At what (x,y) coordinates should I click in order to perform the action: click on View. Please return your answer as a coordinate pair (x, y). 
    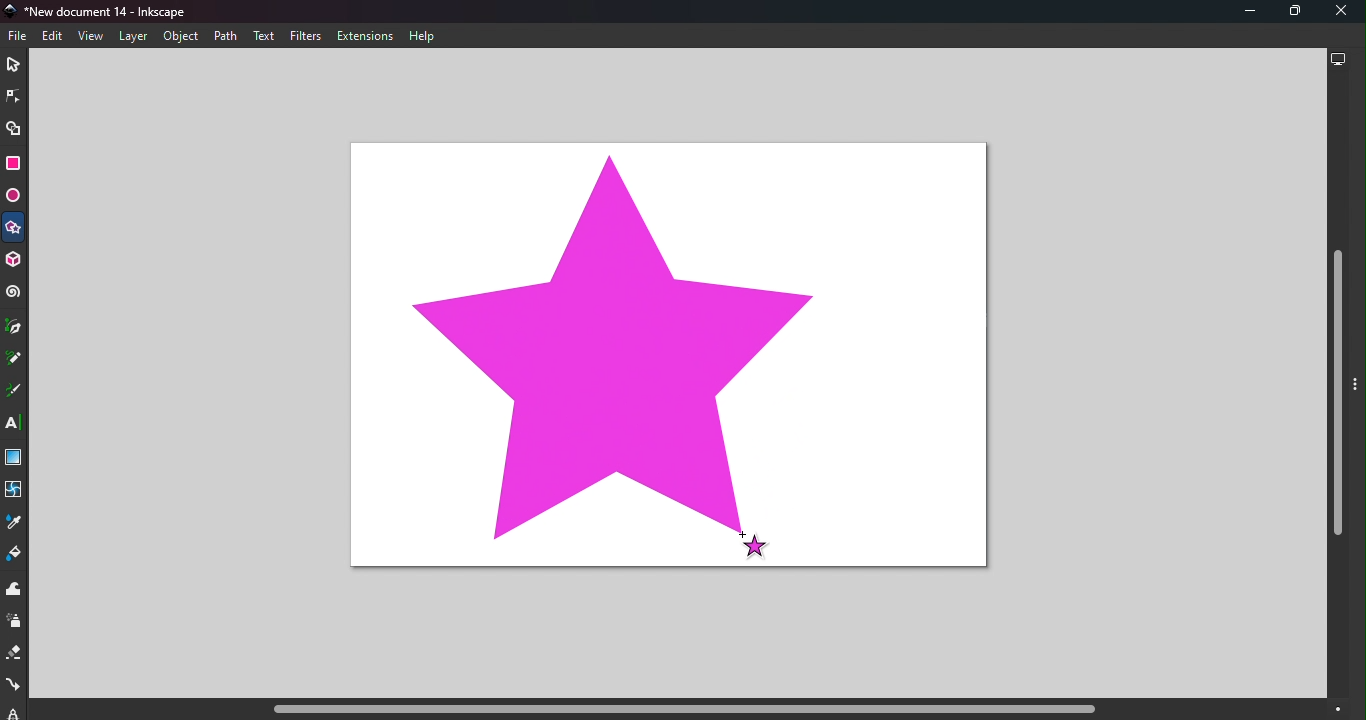
    Looking at the image, I should click on (90, 35).